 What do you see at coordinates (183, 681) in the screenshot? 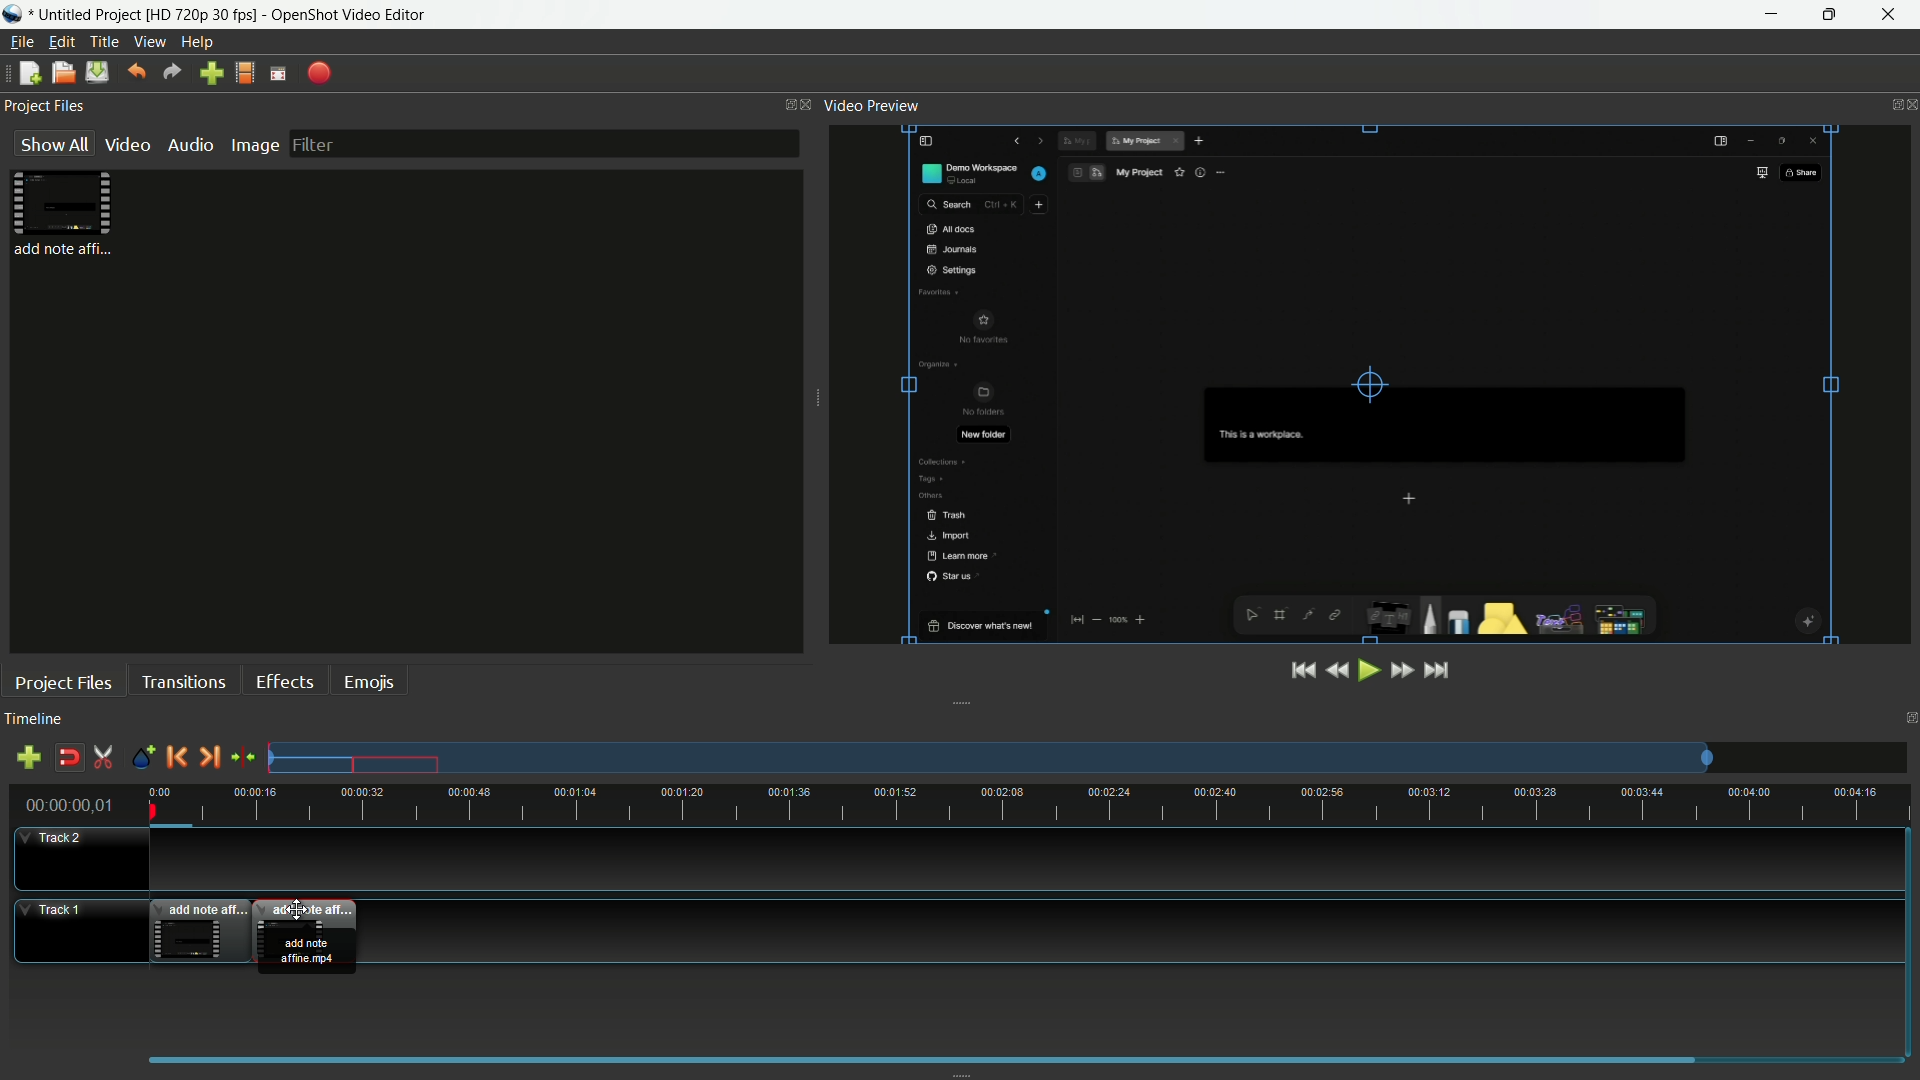
I see `transactions` at bounding box center [183, 681].